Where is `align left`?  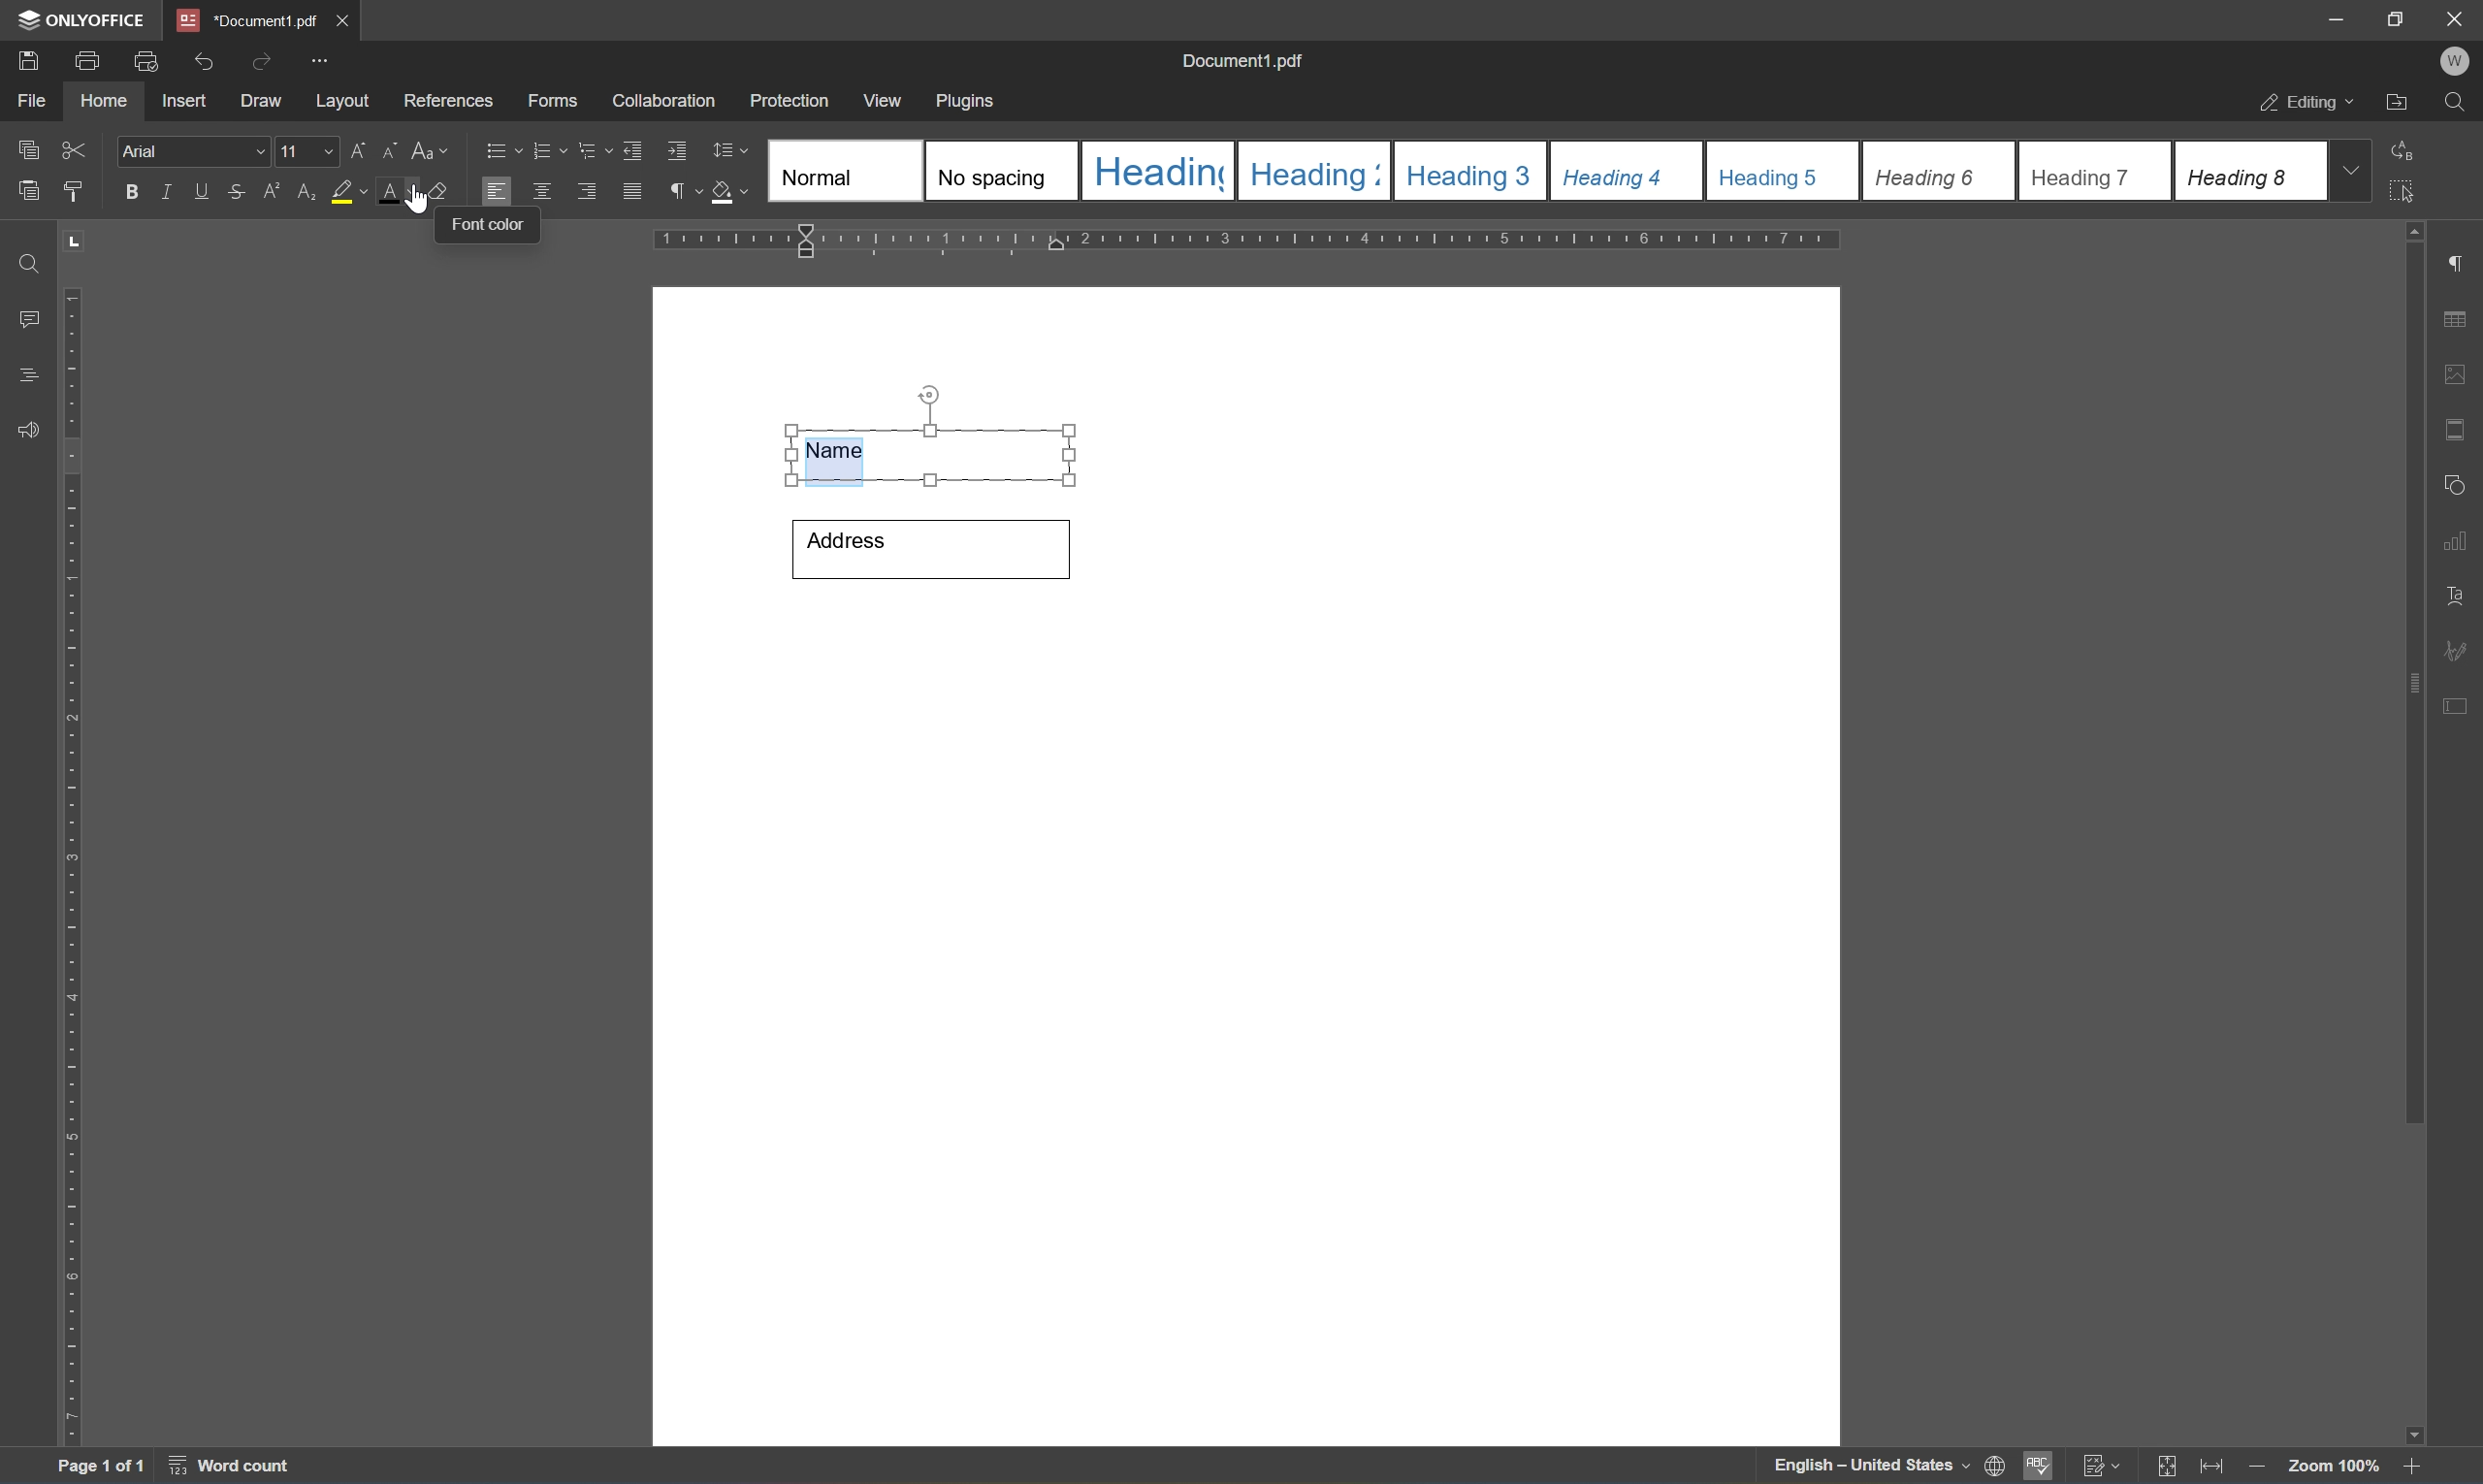 align left is located at coordinates (495, 189).